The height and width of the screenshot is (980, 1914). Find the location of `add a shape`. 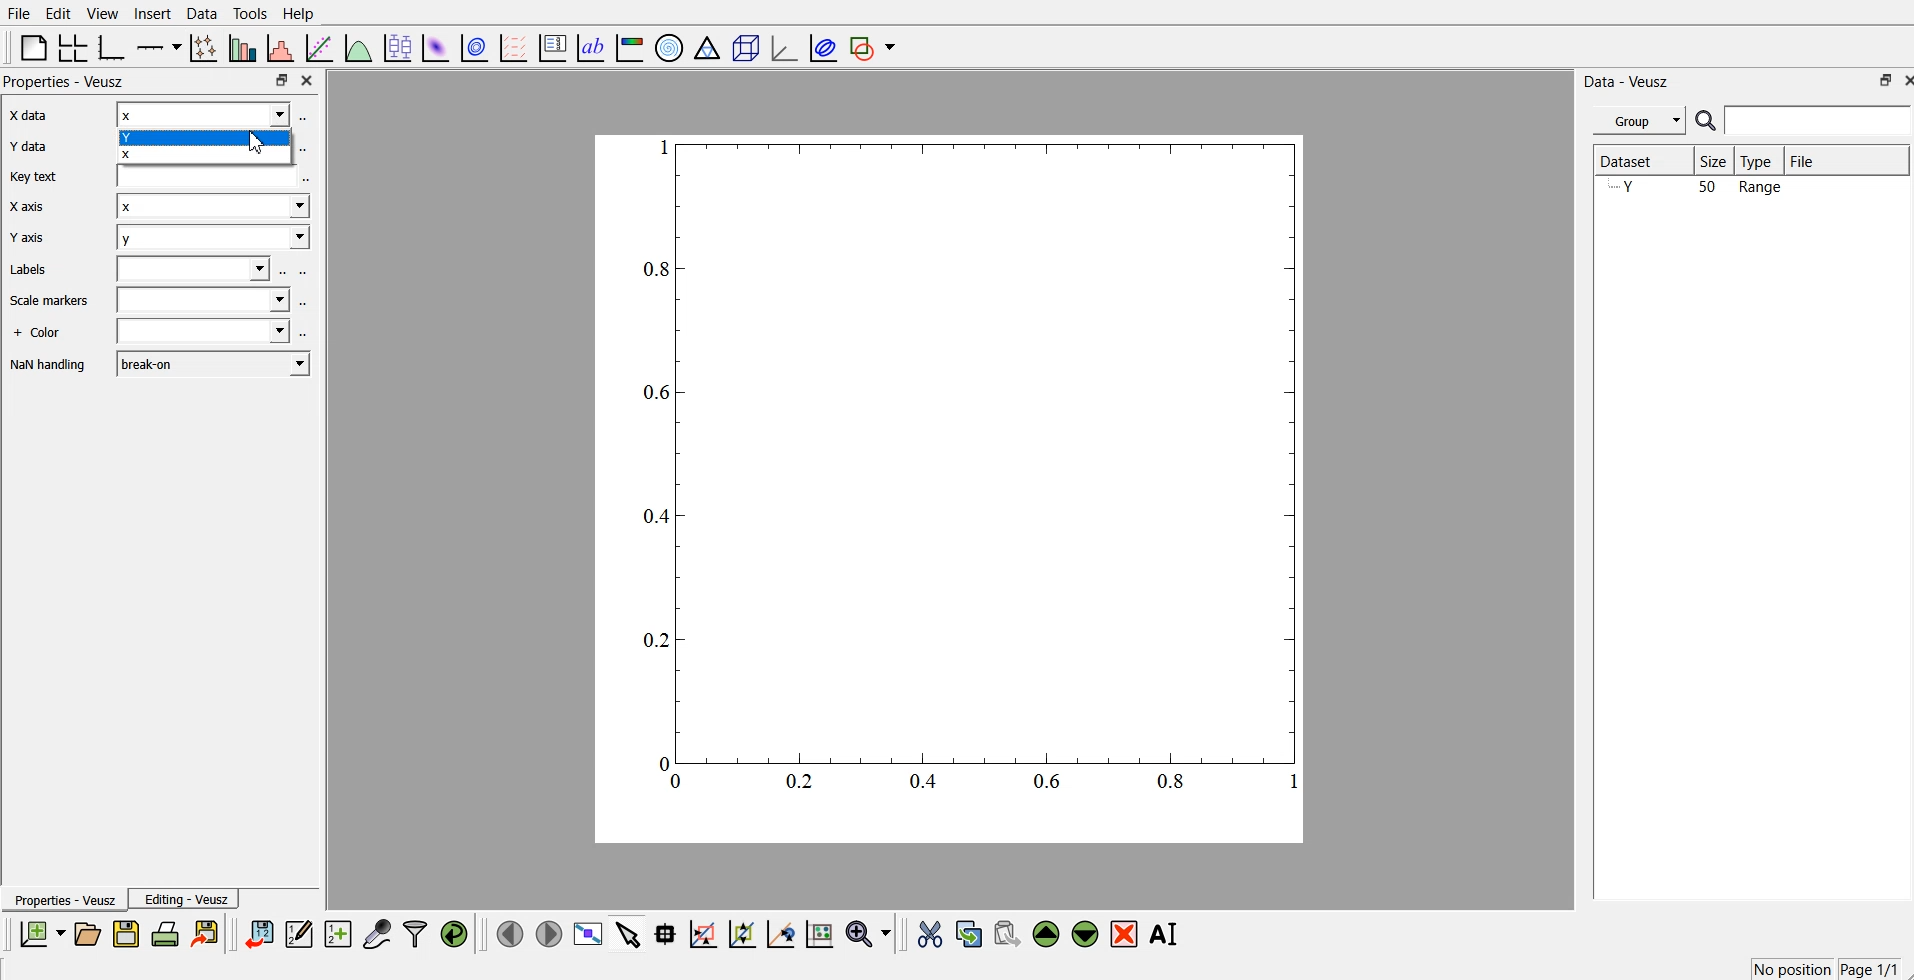

add a shape is located at coordinates (875, 47).